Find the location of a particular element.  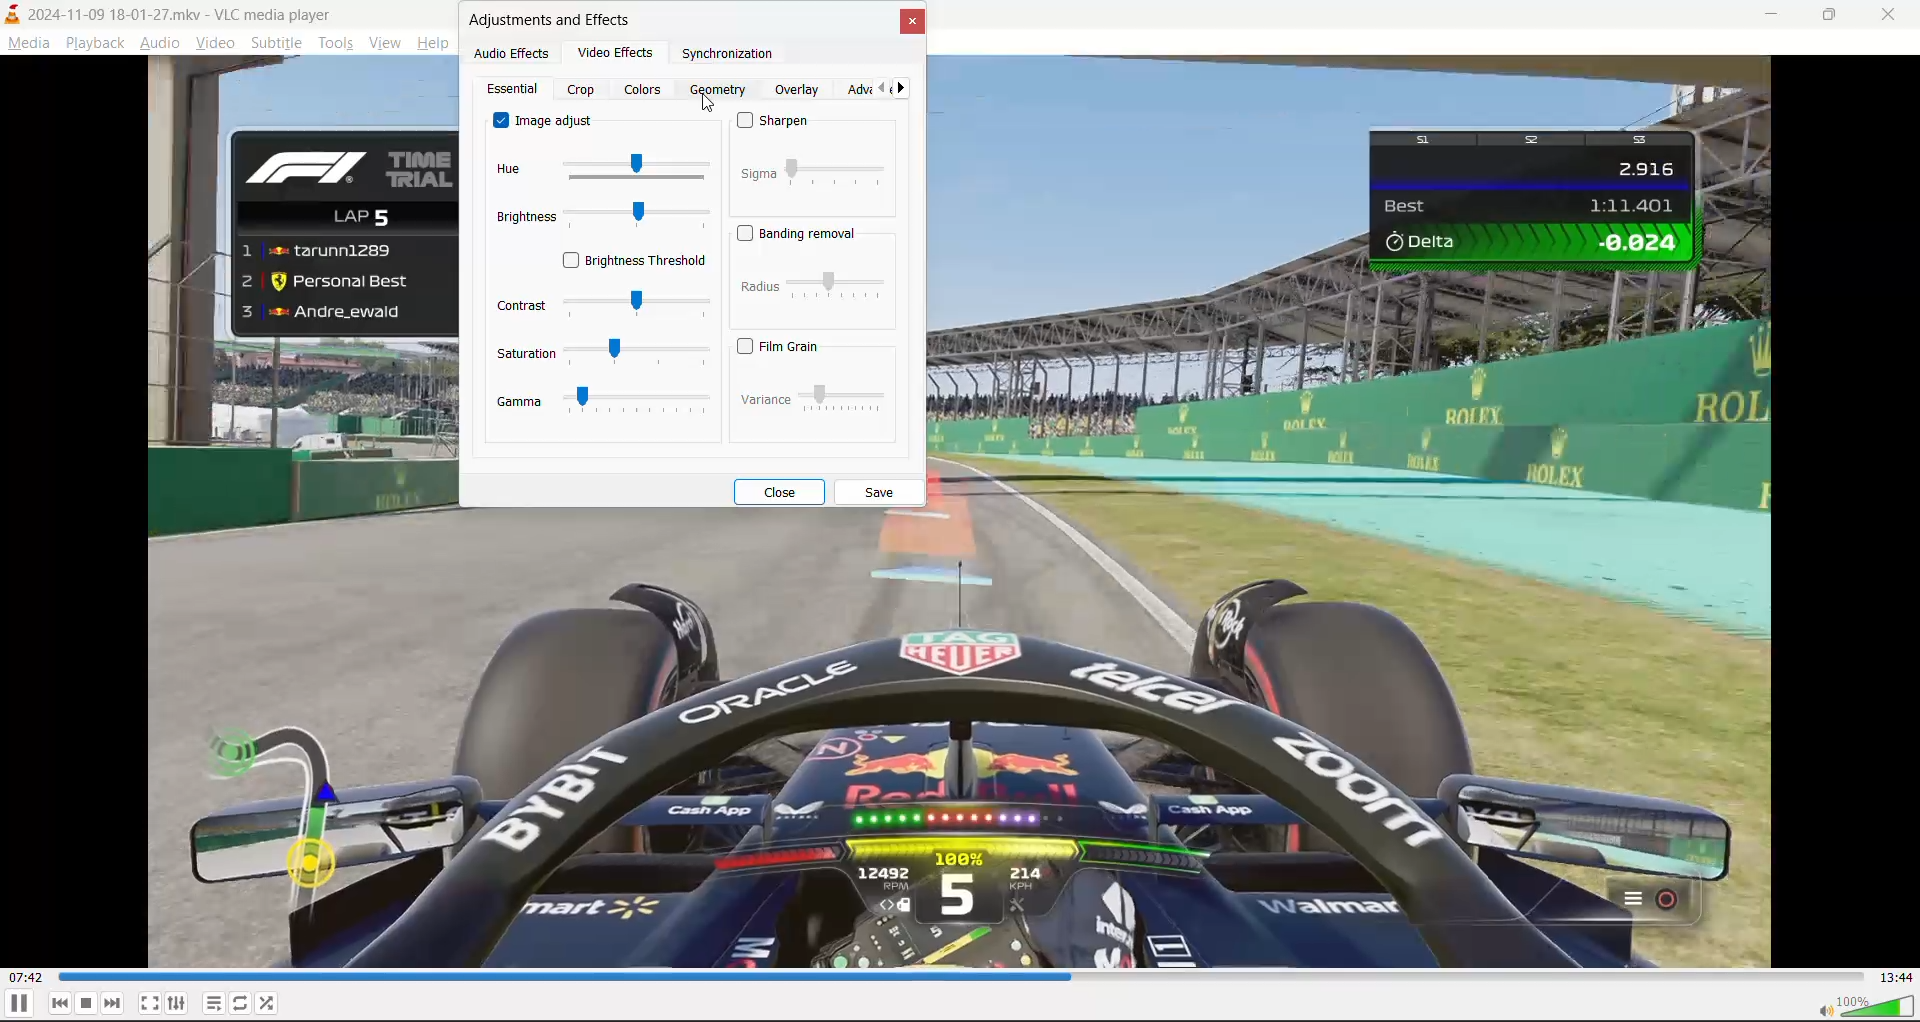

essential is located at coordinates (511, 91).